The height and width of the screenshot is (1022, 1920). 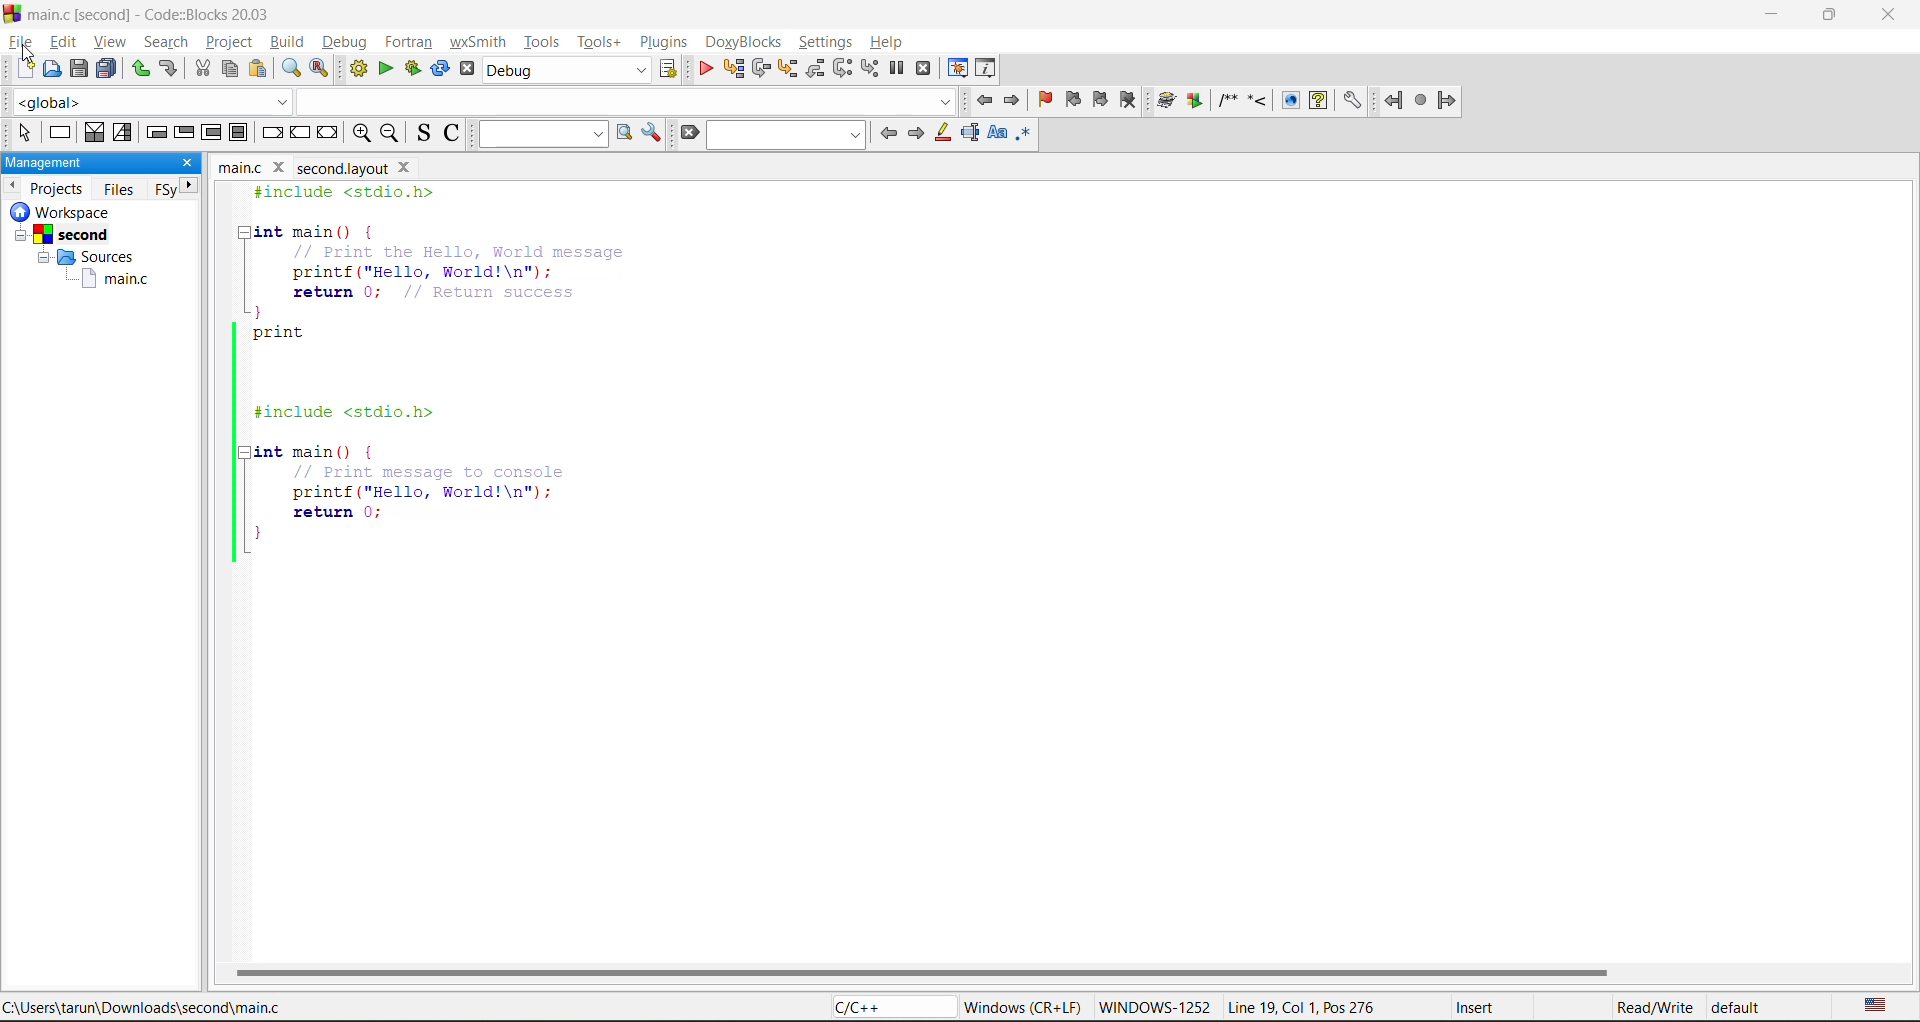 I want to click on text to search, so click(x=543, y=134).